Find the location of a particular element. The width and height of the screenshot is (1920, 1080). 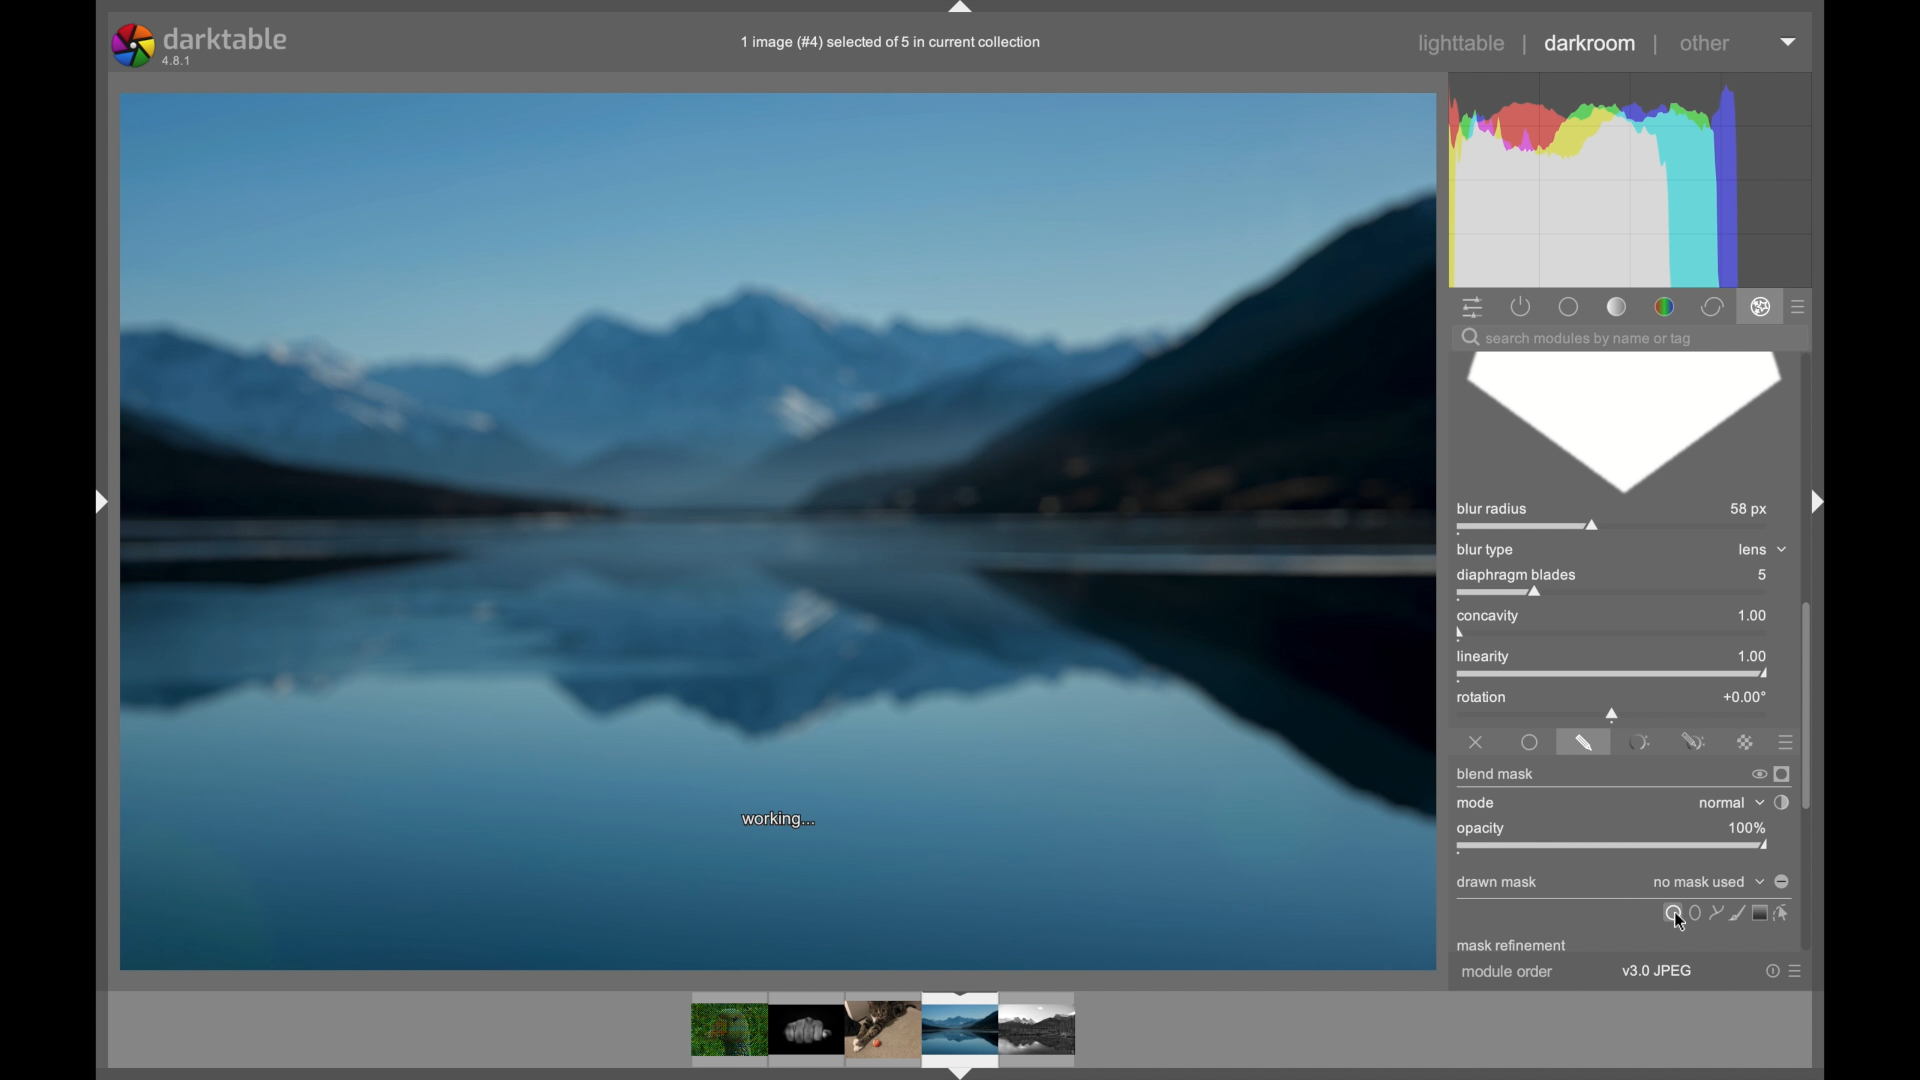

rastermask is located at coordinates (1744, 740).